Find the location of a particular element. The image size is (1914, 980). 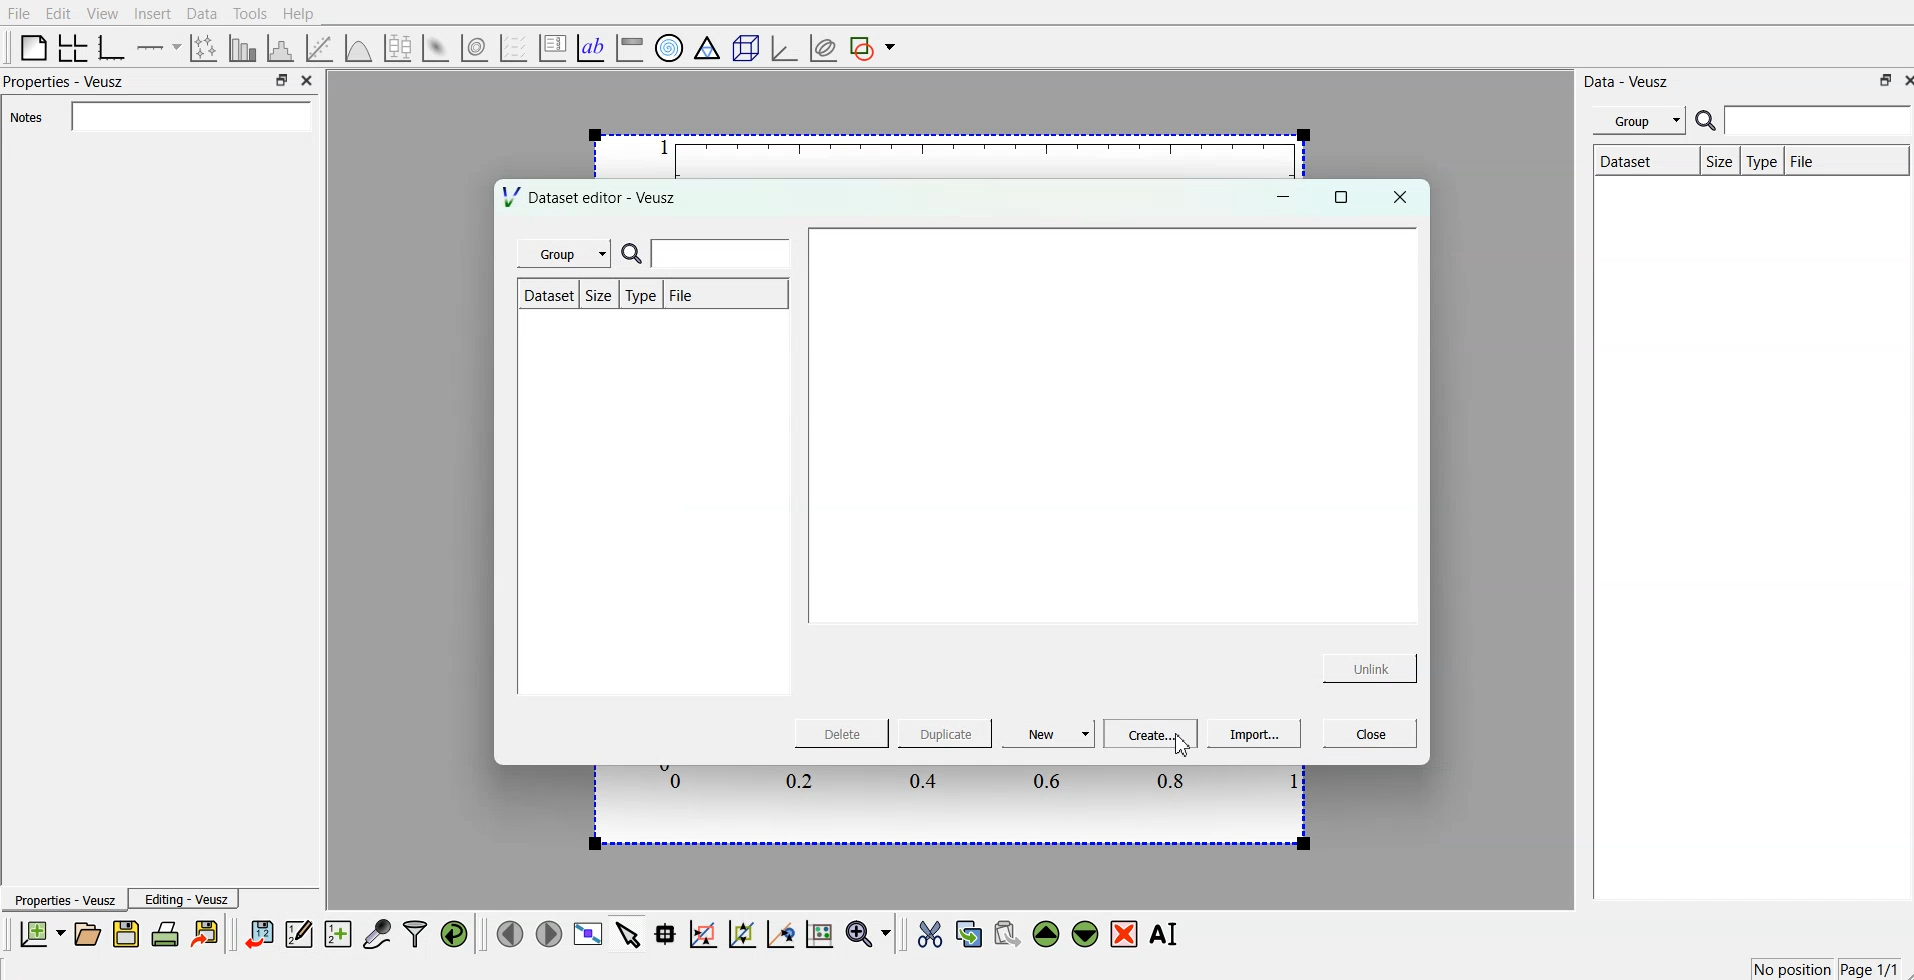

add a shape is located at coordinates (875, 47).